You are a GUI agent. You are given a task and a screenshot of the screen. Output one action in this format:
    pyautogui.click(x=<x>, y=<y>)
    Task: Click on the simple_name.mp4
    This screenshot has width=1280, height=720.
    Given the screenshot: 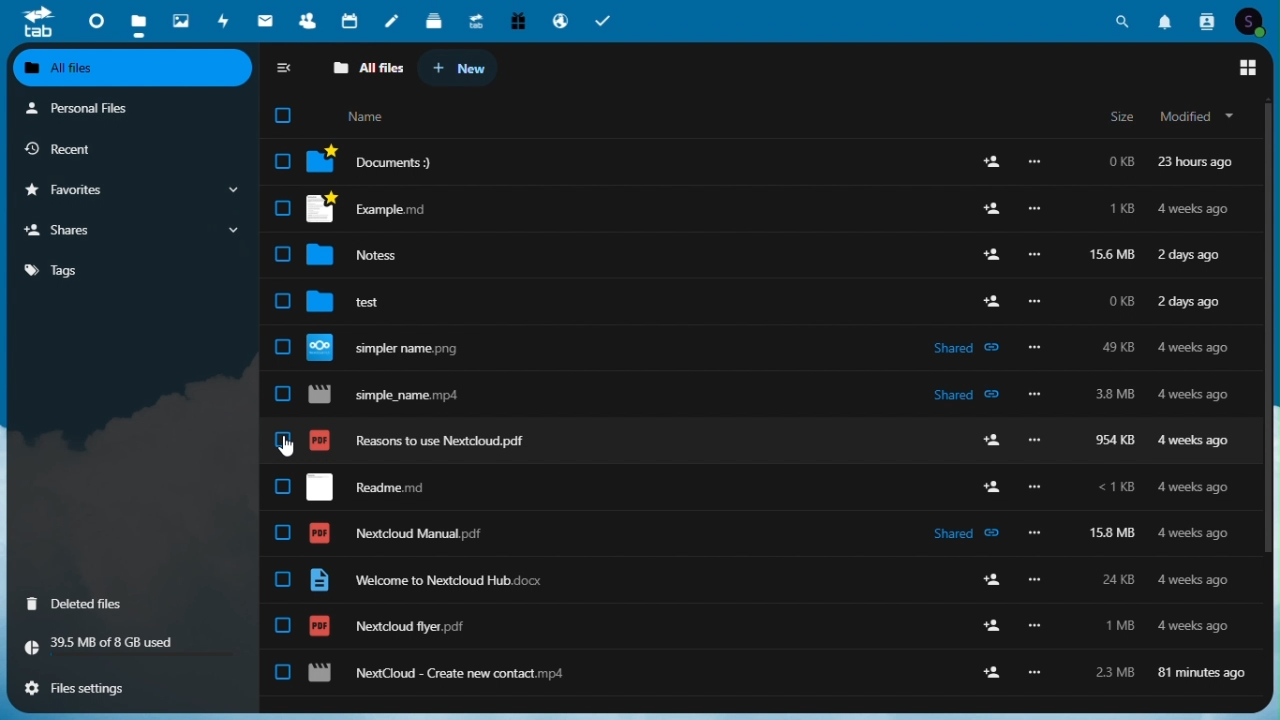 What is the action you would take?
    pyautogui.click(x=392, y=395)
    